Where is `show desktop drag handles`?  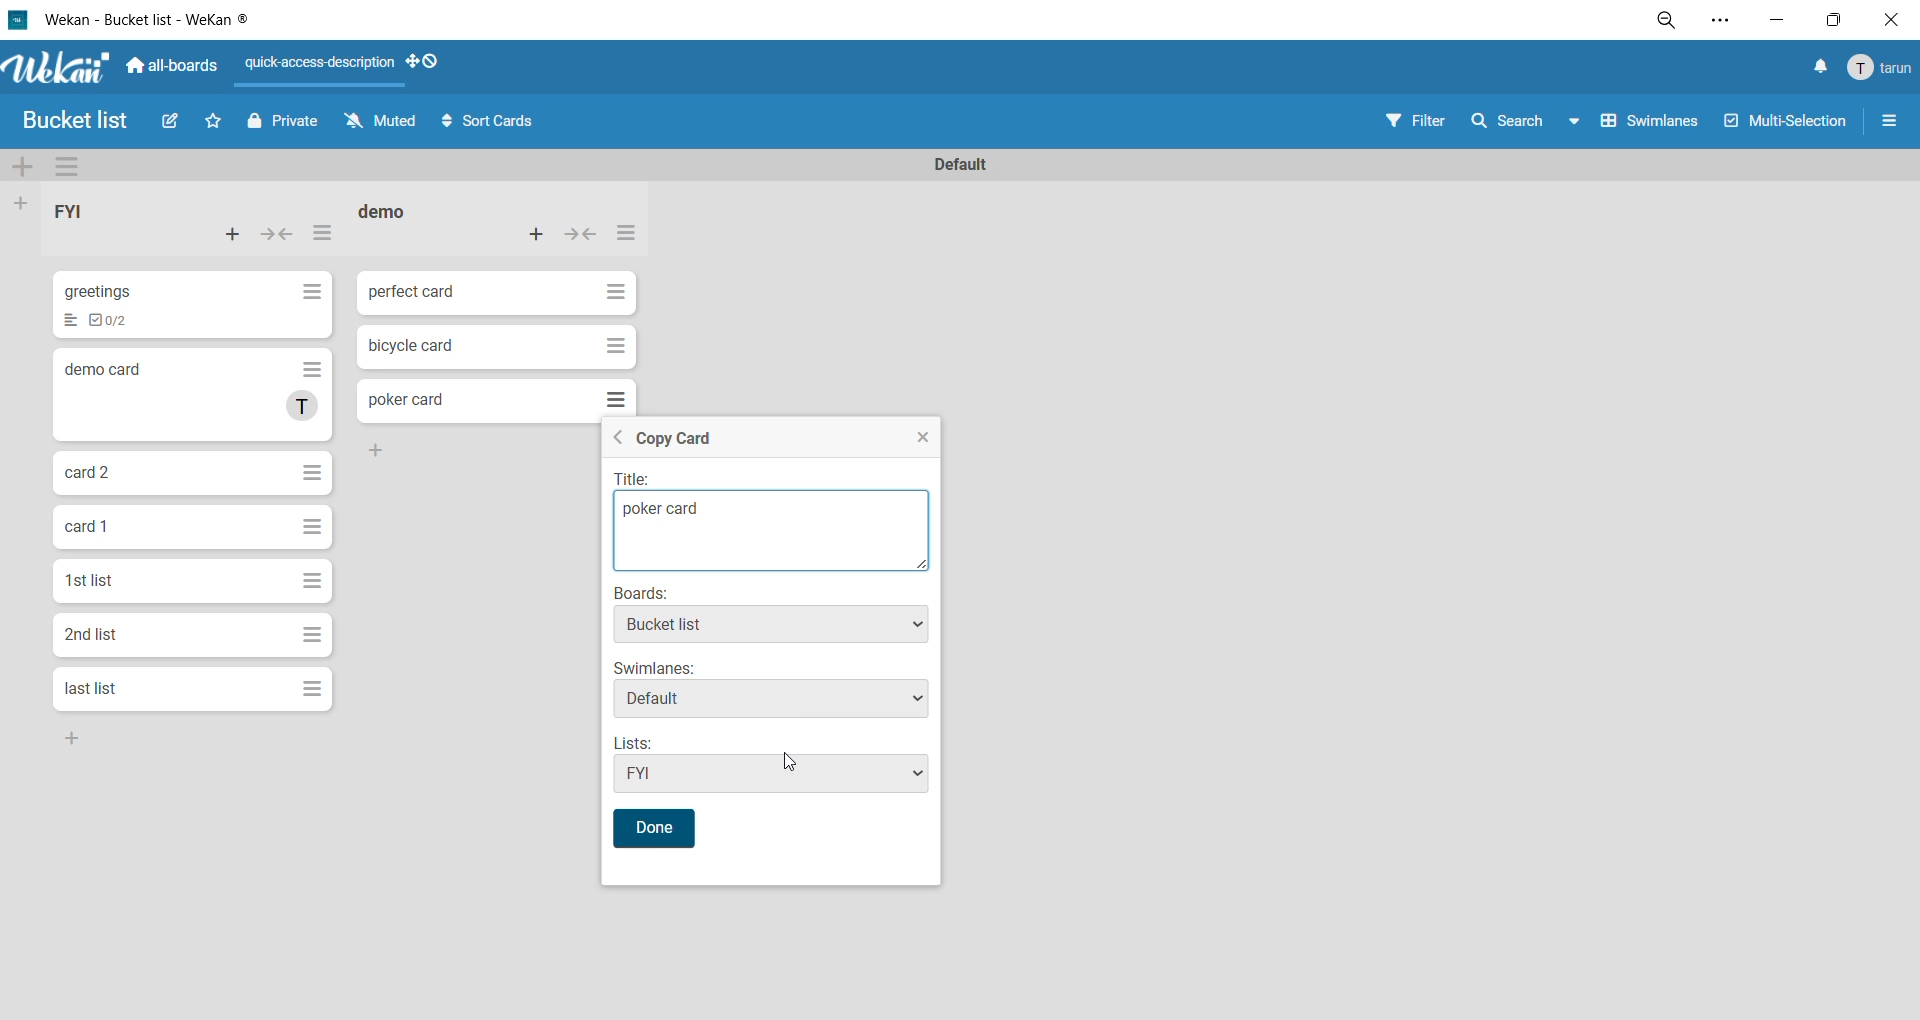 show desktop drag handles is located at coordinates (431, 63).